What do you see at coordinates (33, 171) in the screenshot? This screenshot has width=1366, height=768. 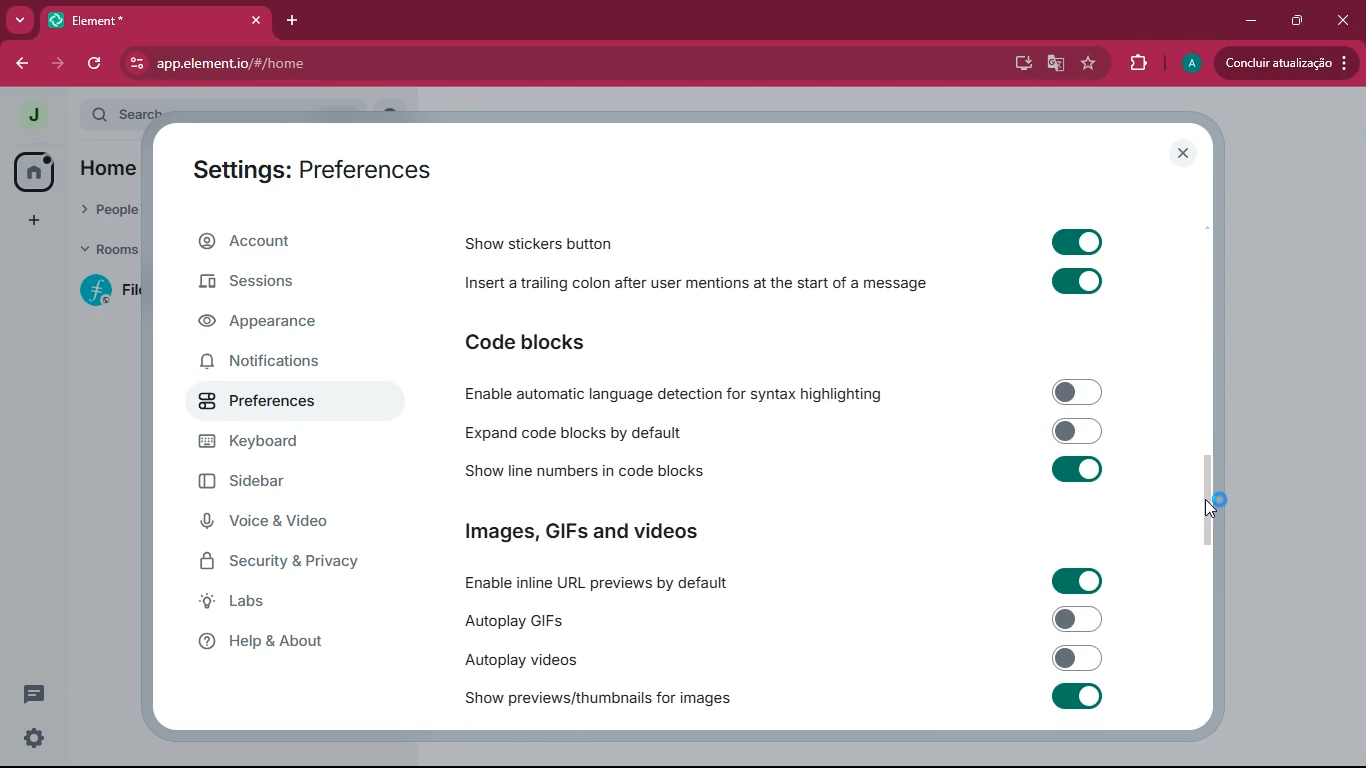 I see `home` at bounding box center [33, 171].